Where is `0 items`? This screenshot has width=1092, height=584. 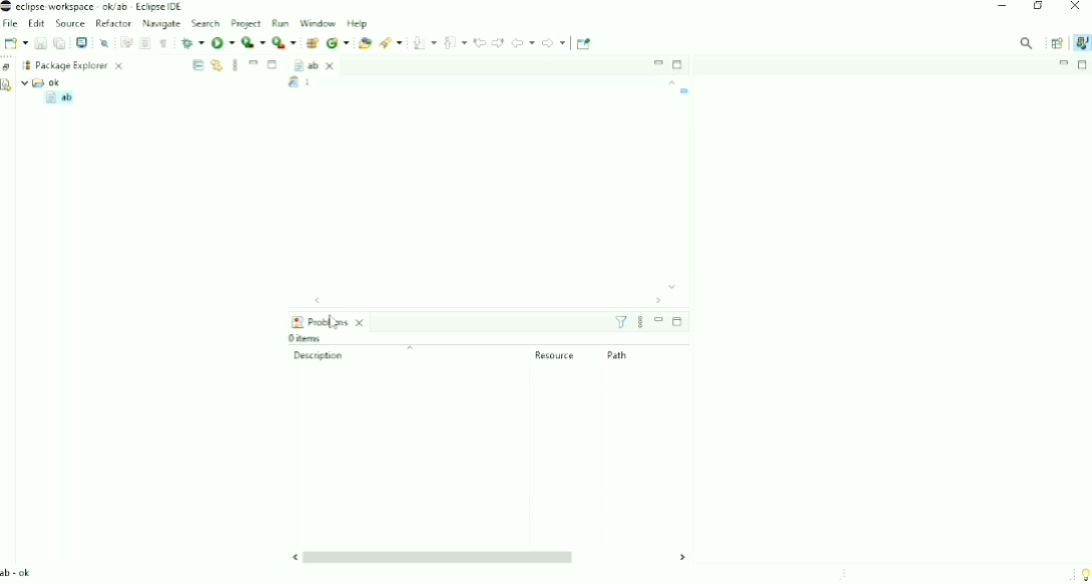 0 items is located at coordinates (310, 338).